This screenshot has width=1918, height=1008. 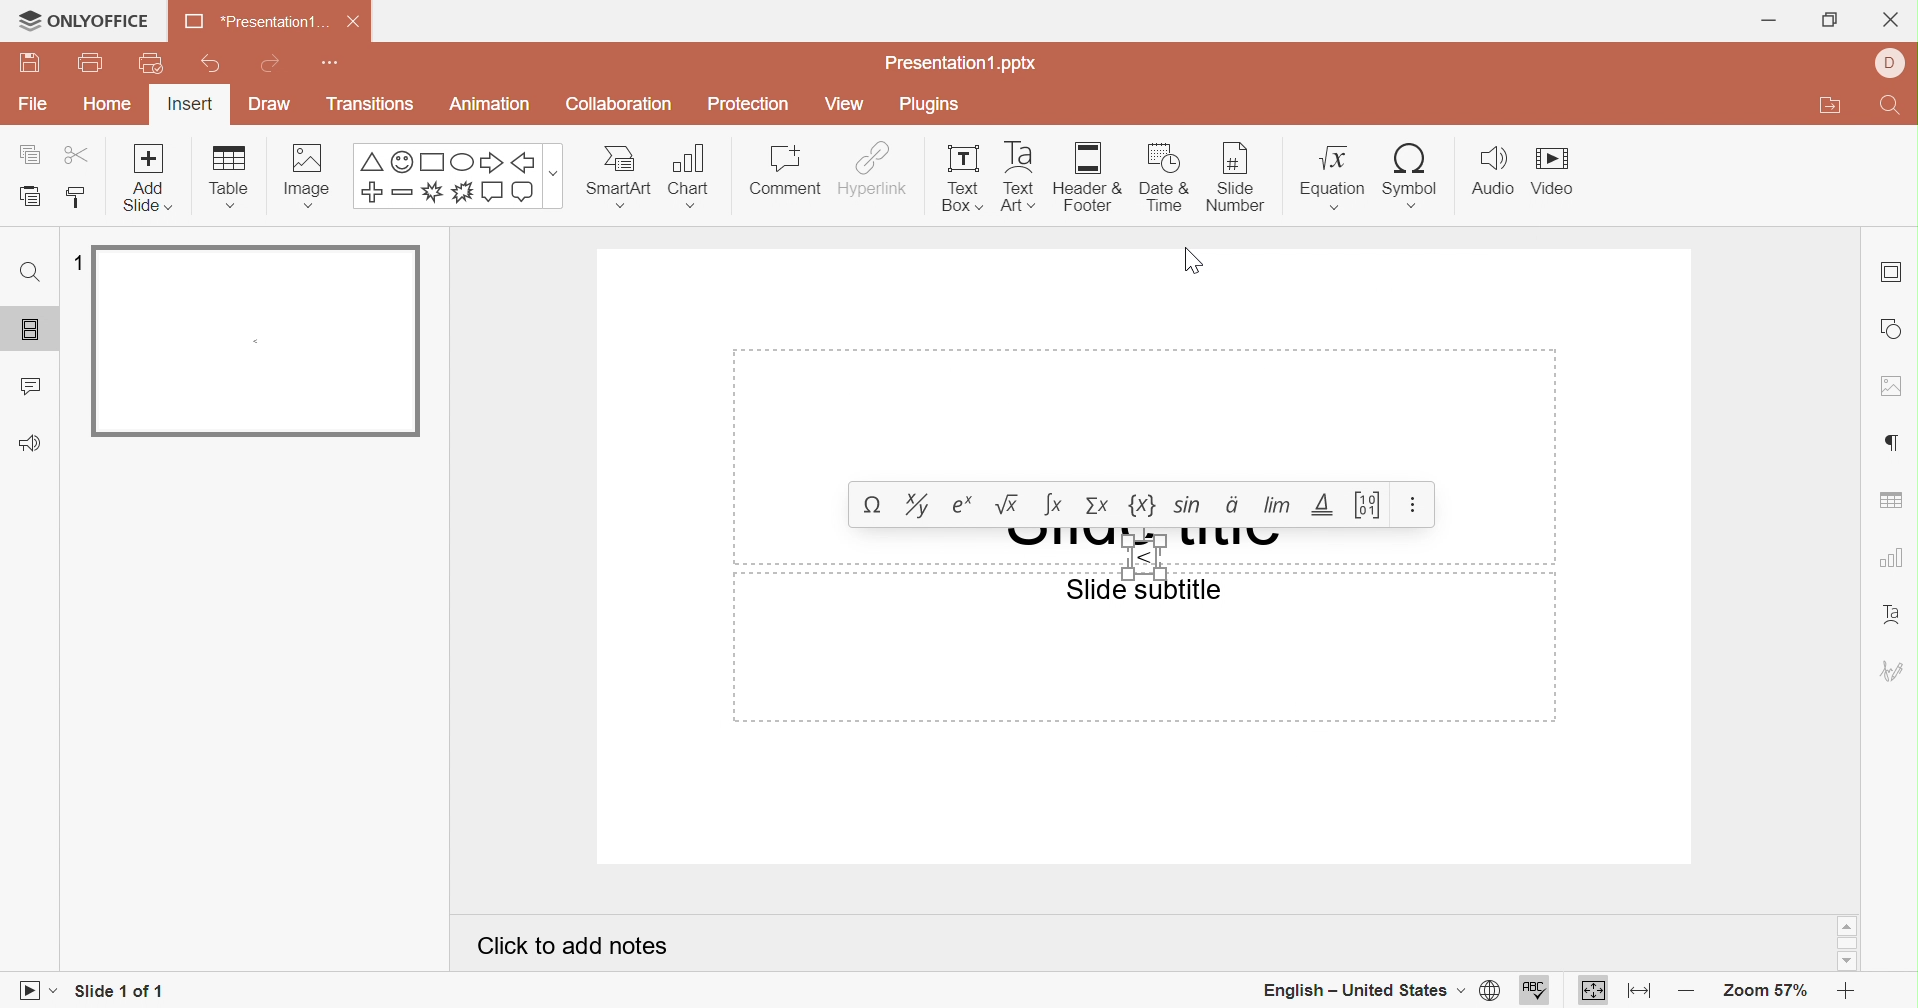 What do you see at coordinates (1893, 269) in the screenshot?
I see `Slide settings` at bounding box center [1893, 269].